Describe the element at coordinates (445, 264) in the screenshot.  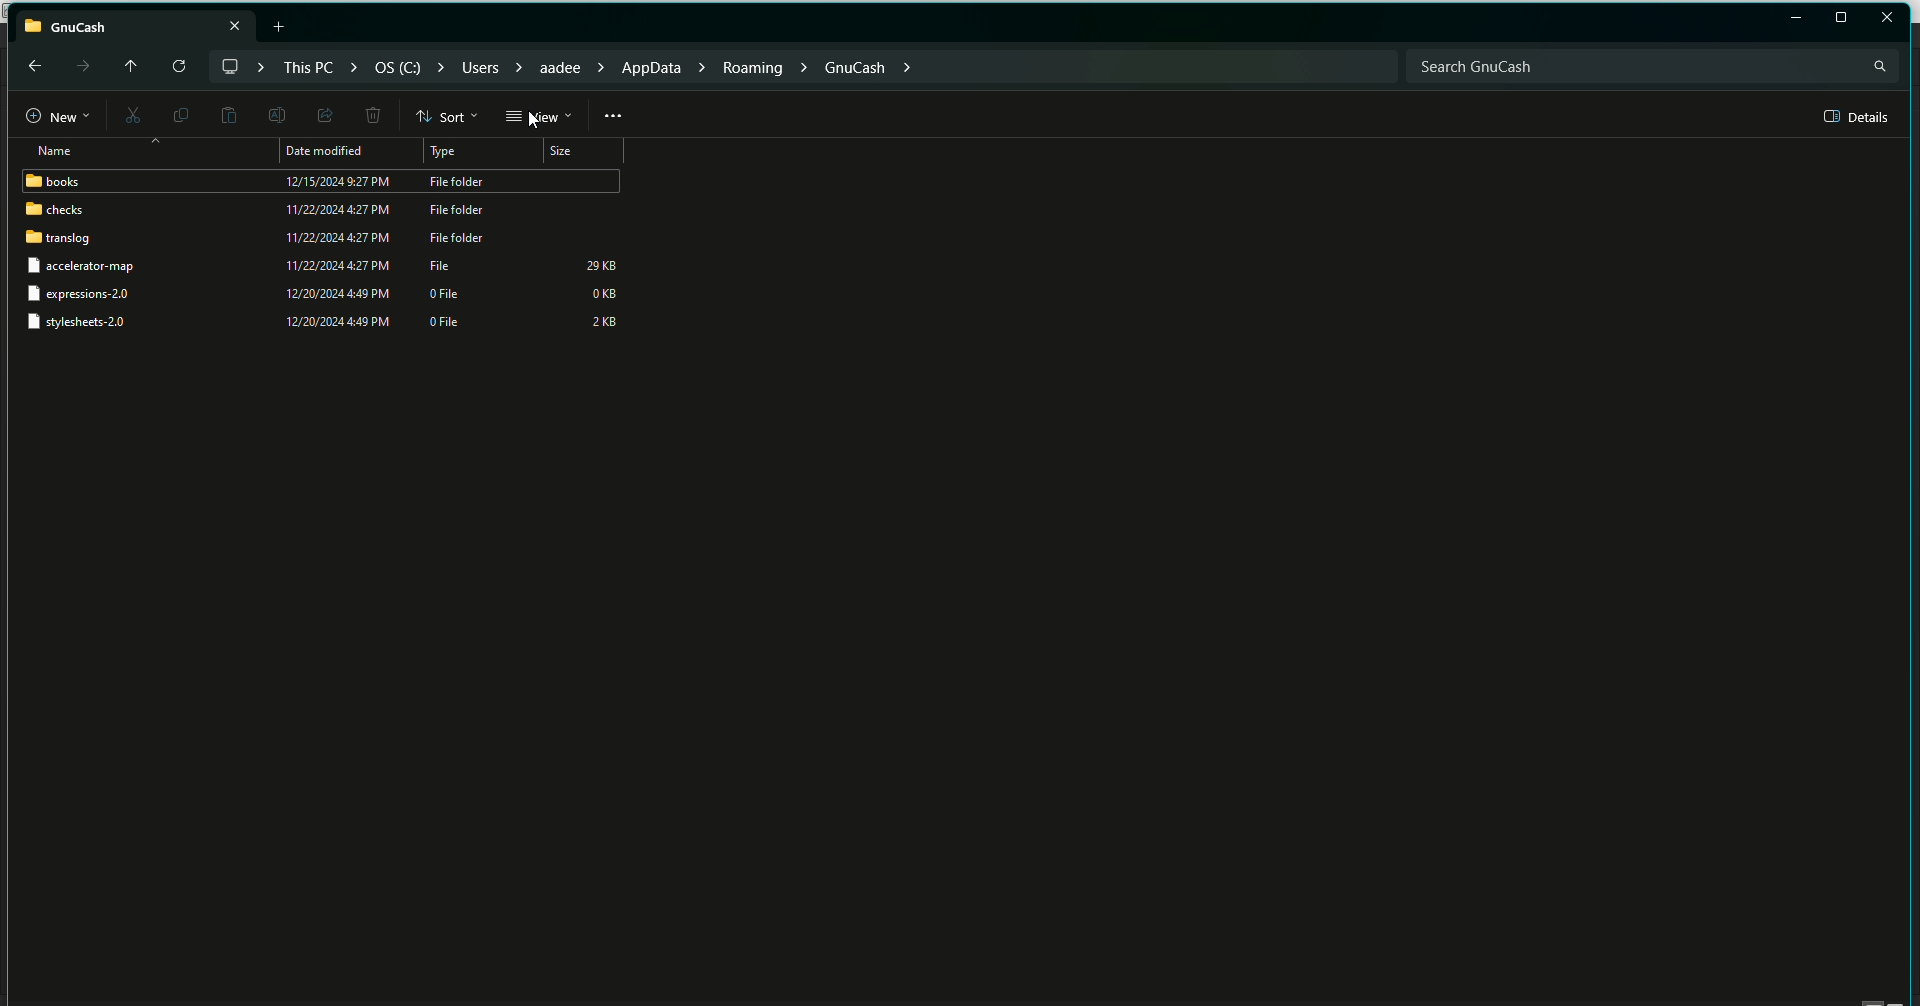
I see `File` at that location.